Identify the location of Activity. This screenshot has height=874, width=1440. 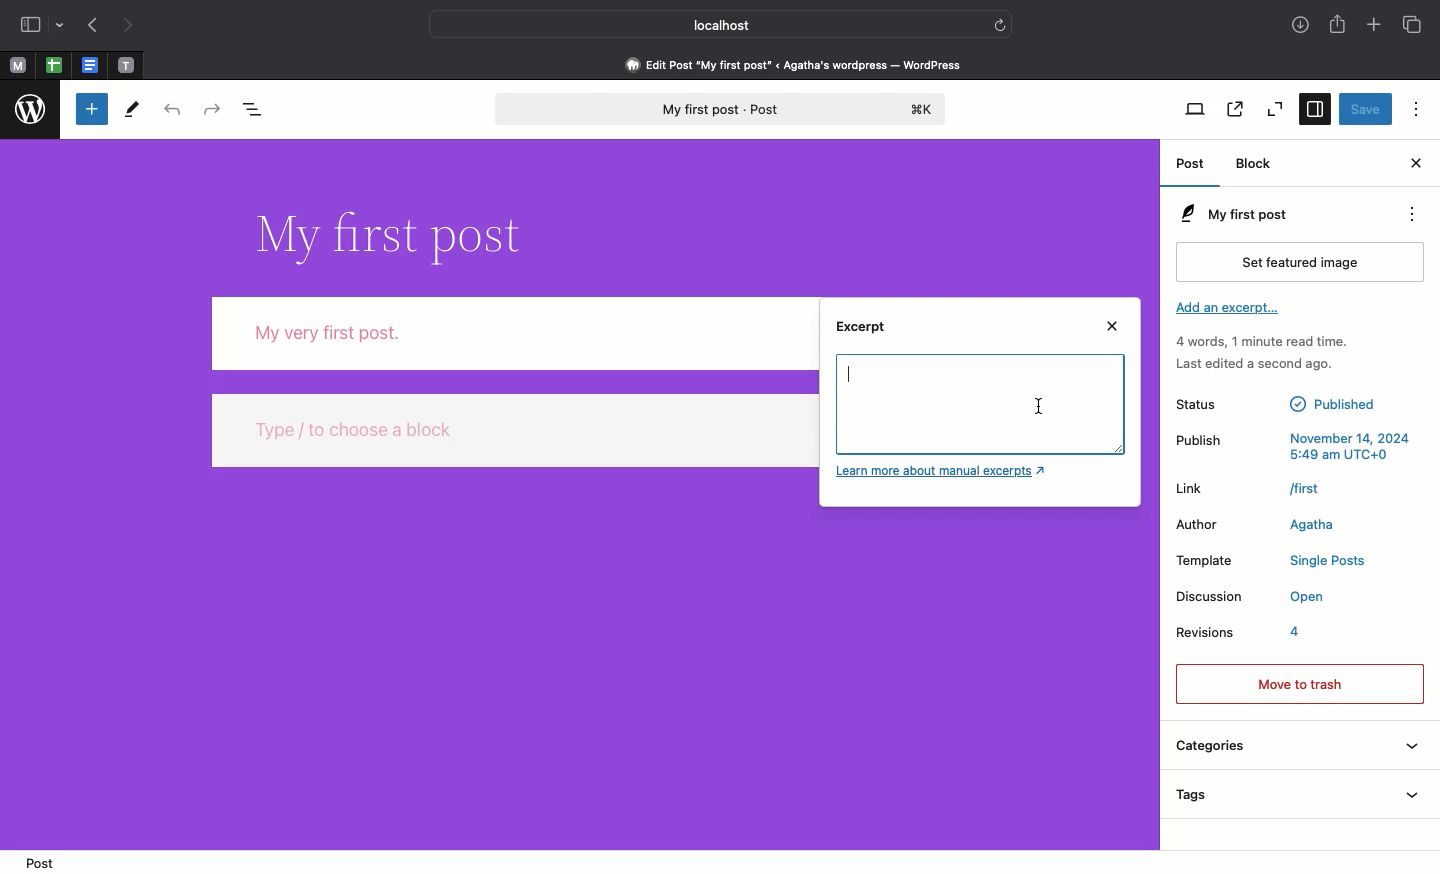
(1261, 353).